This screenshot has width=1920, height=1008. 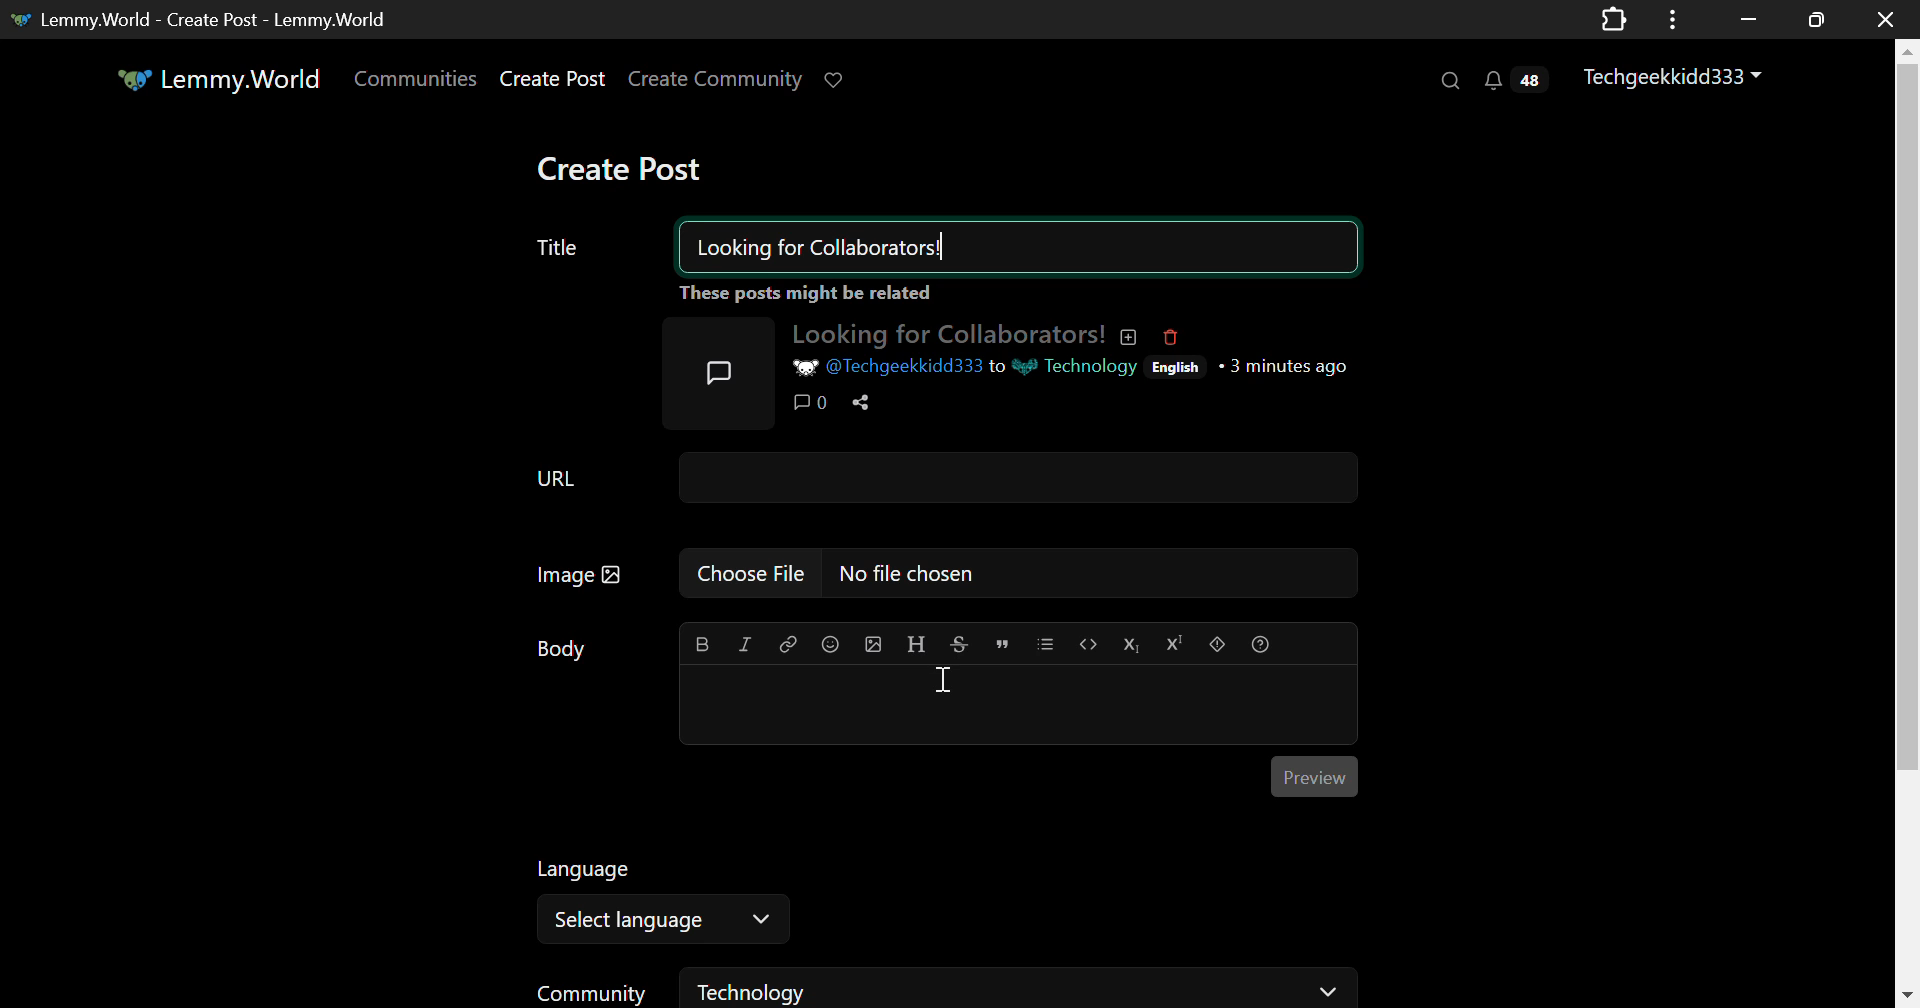 I want to click on Application Menu, so click(x=1675, y=19).